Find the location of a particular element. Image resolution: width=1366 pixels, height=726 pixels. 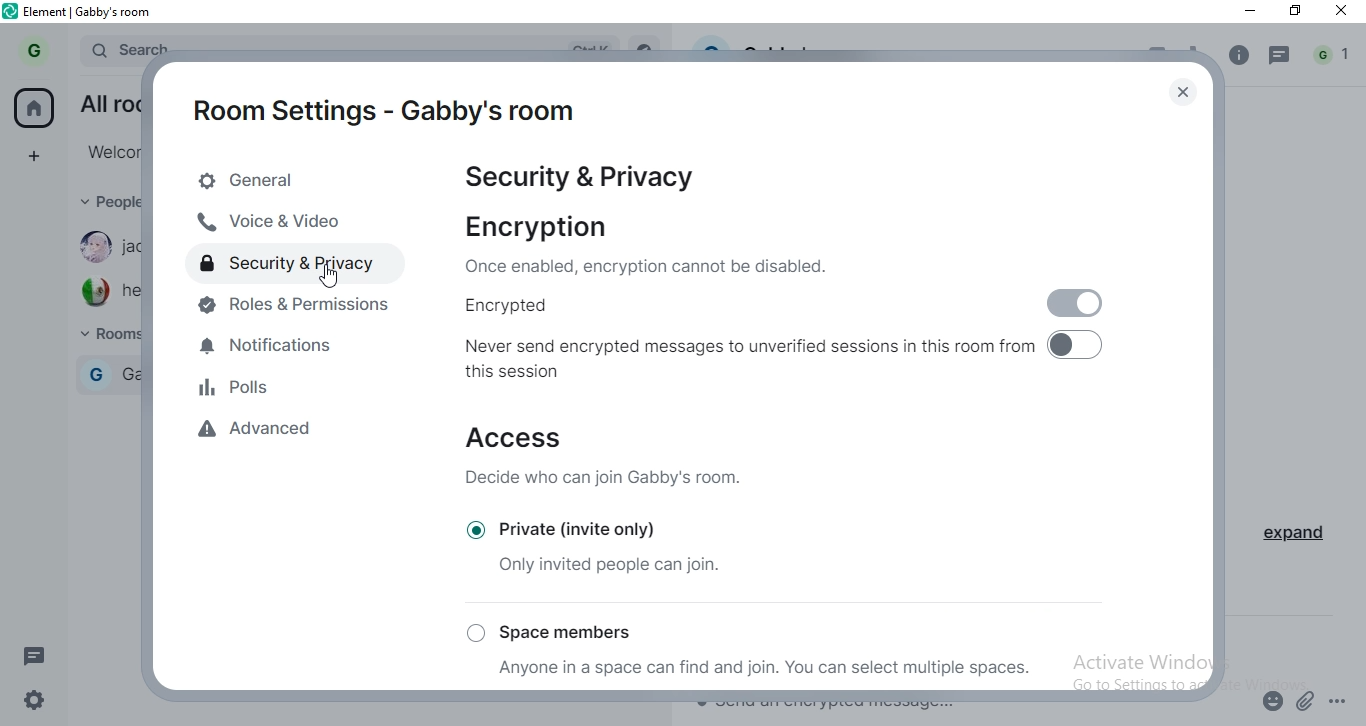

attachment is located at coordinates (1307, 700).